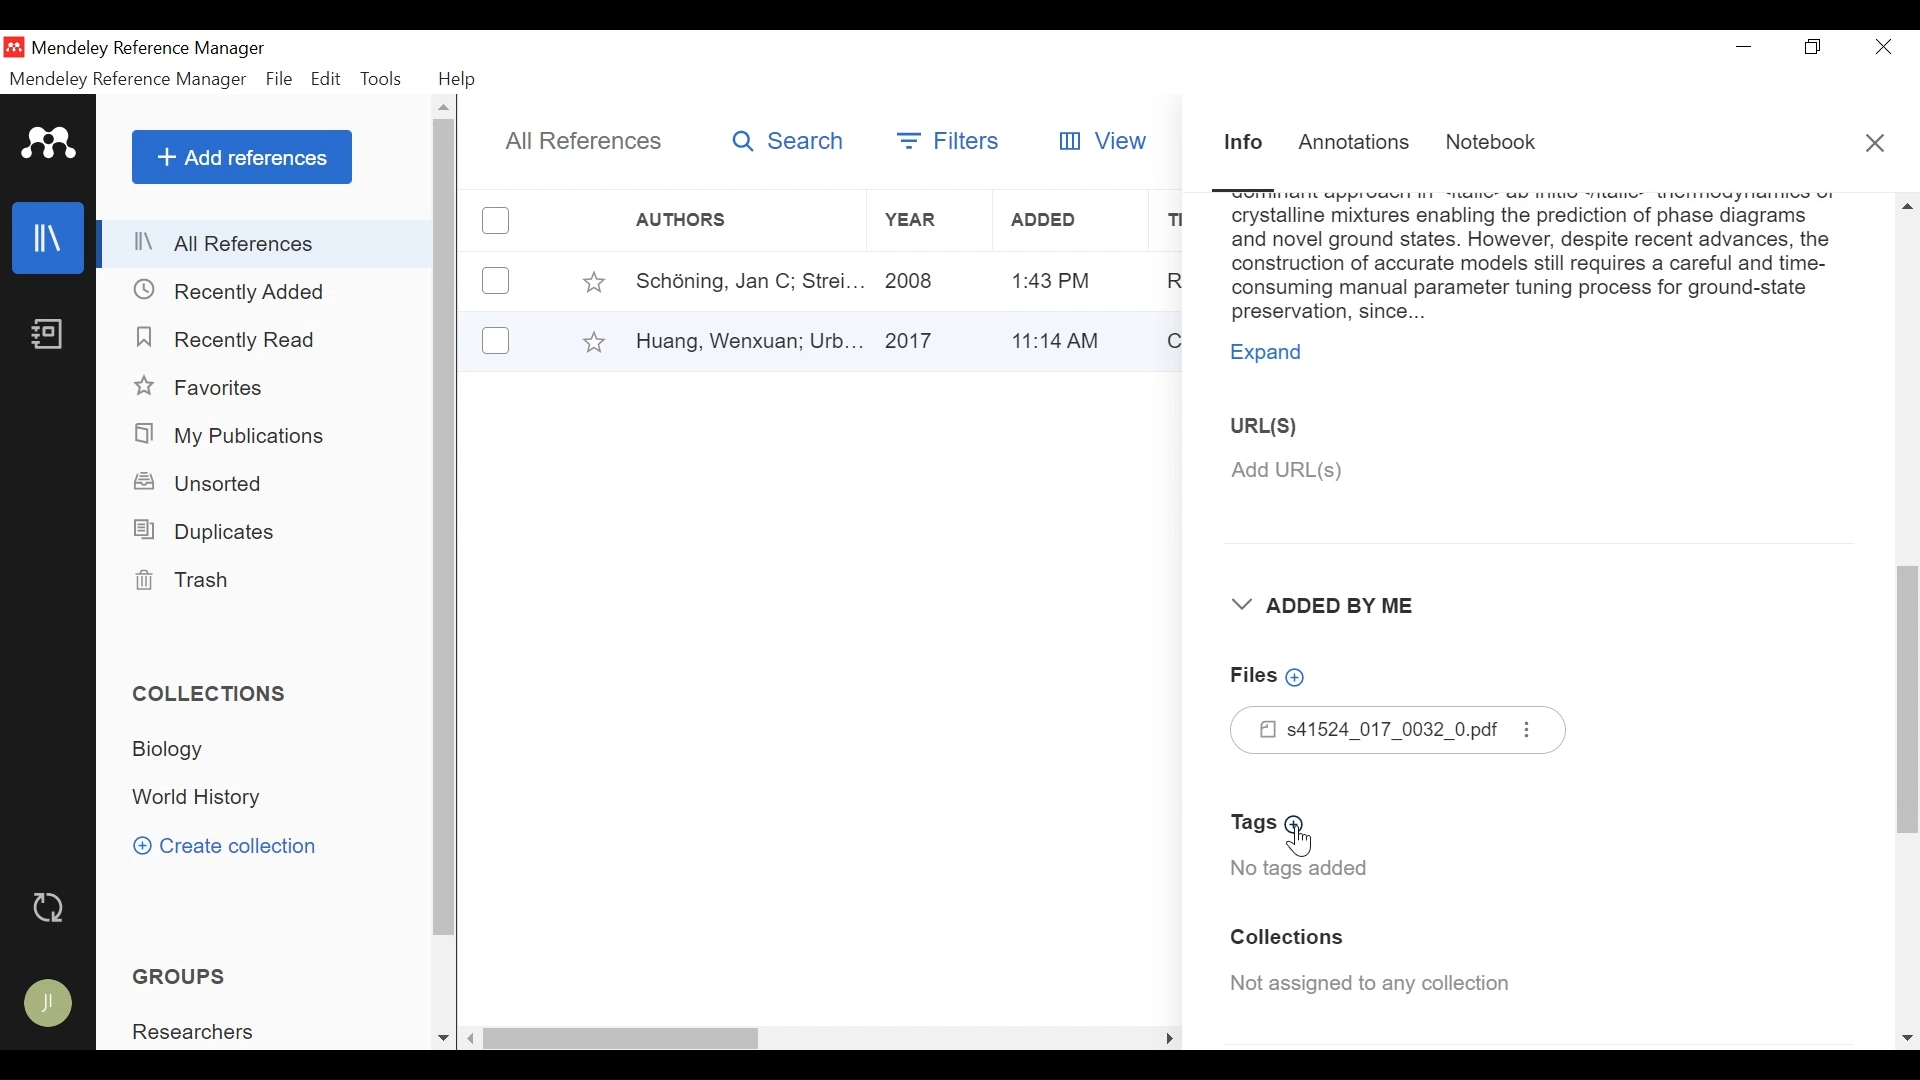  What do you see at coordinates (1886, 46) in the screenshot?
I see `Close` at bounding box center [1886, 46].